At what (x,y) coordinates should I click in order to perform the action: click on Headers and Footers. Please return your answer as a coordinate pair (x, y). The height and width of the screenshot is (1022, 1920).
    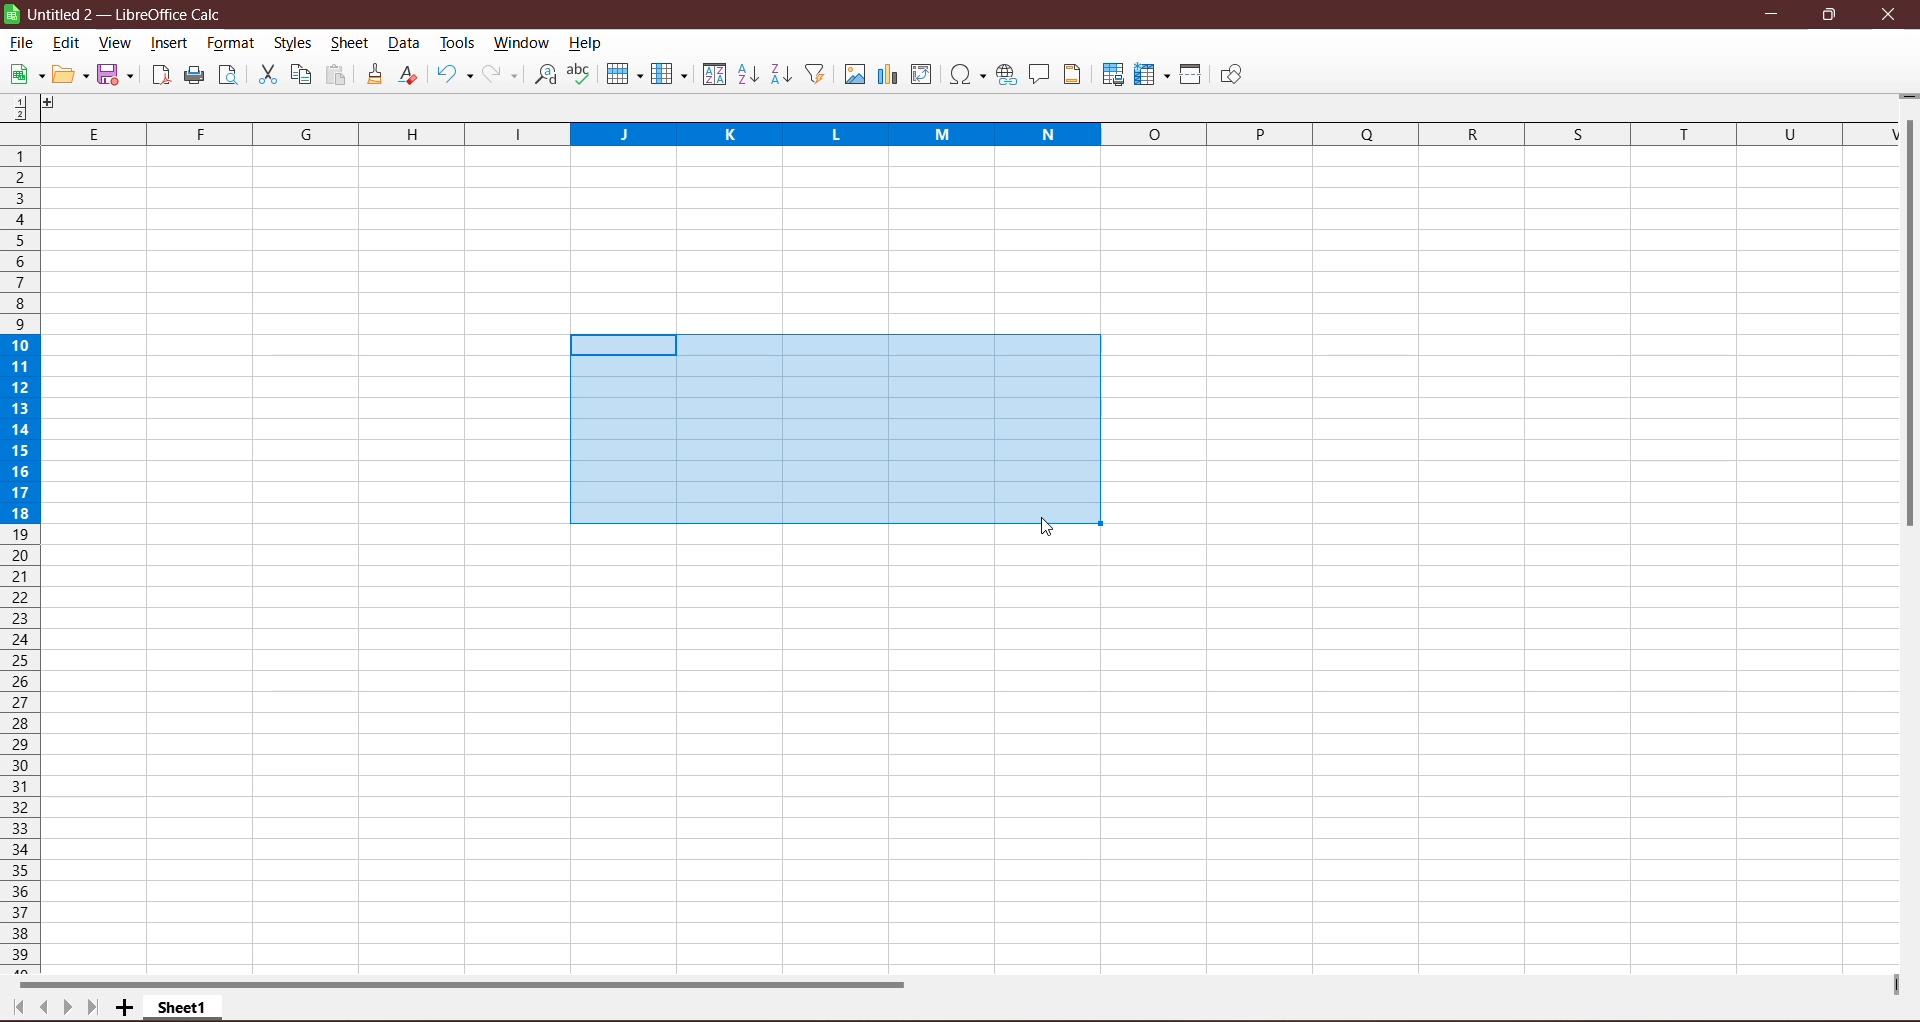
    Looking at the image, I should click on (1075, 74).